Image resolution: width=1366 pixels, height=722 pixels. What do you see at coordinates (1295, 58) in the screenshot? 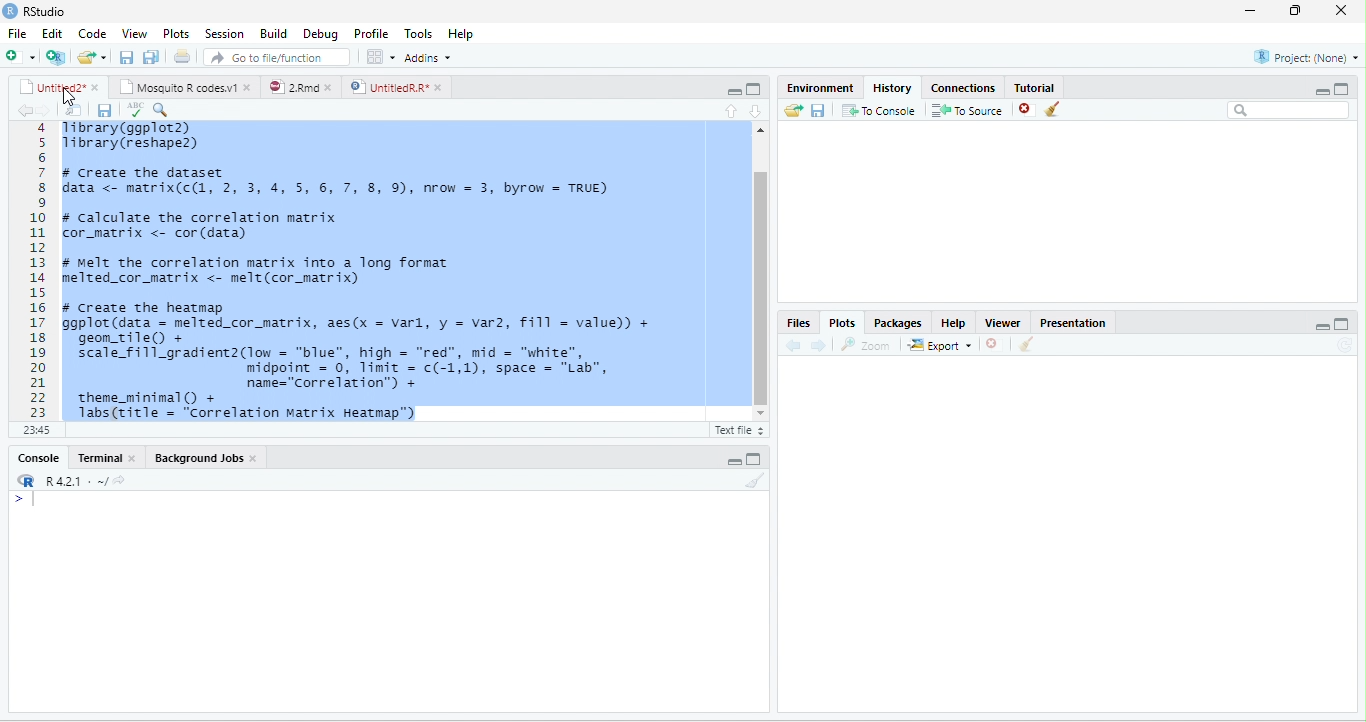
I see `project none` at bounding box center [1295, 58].